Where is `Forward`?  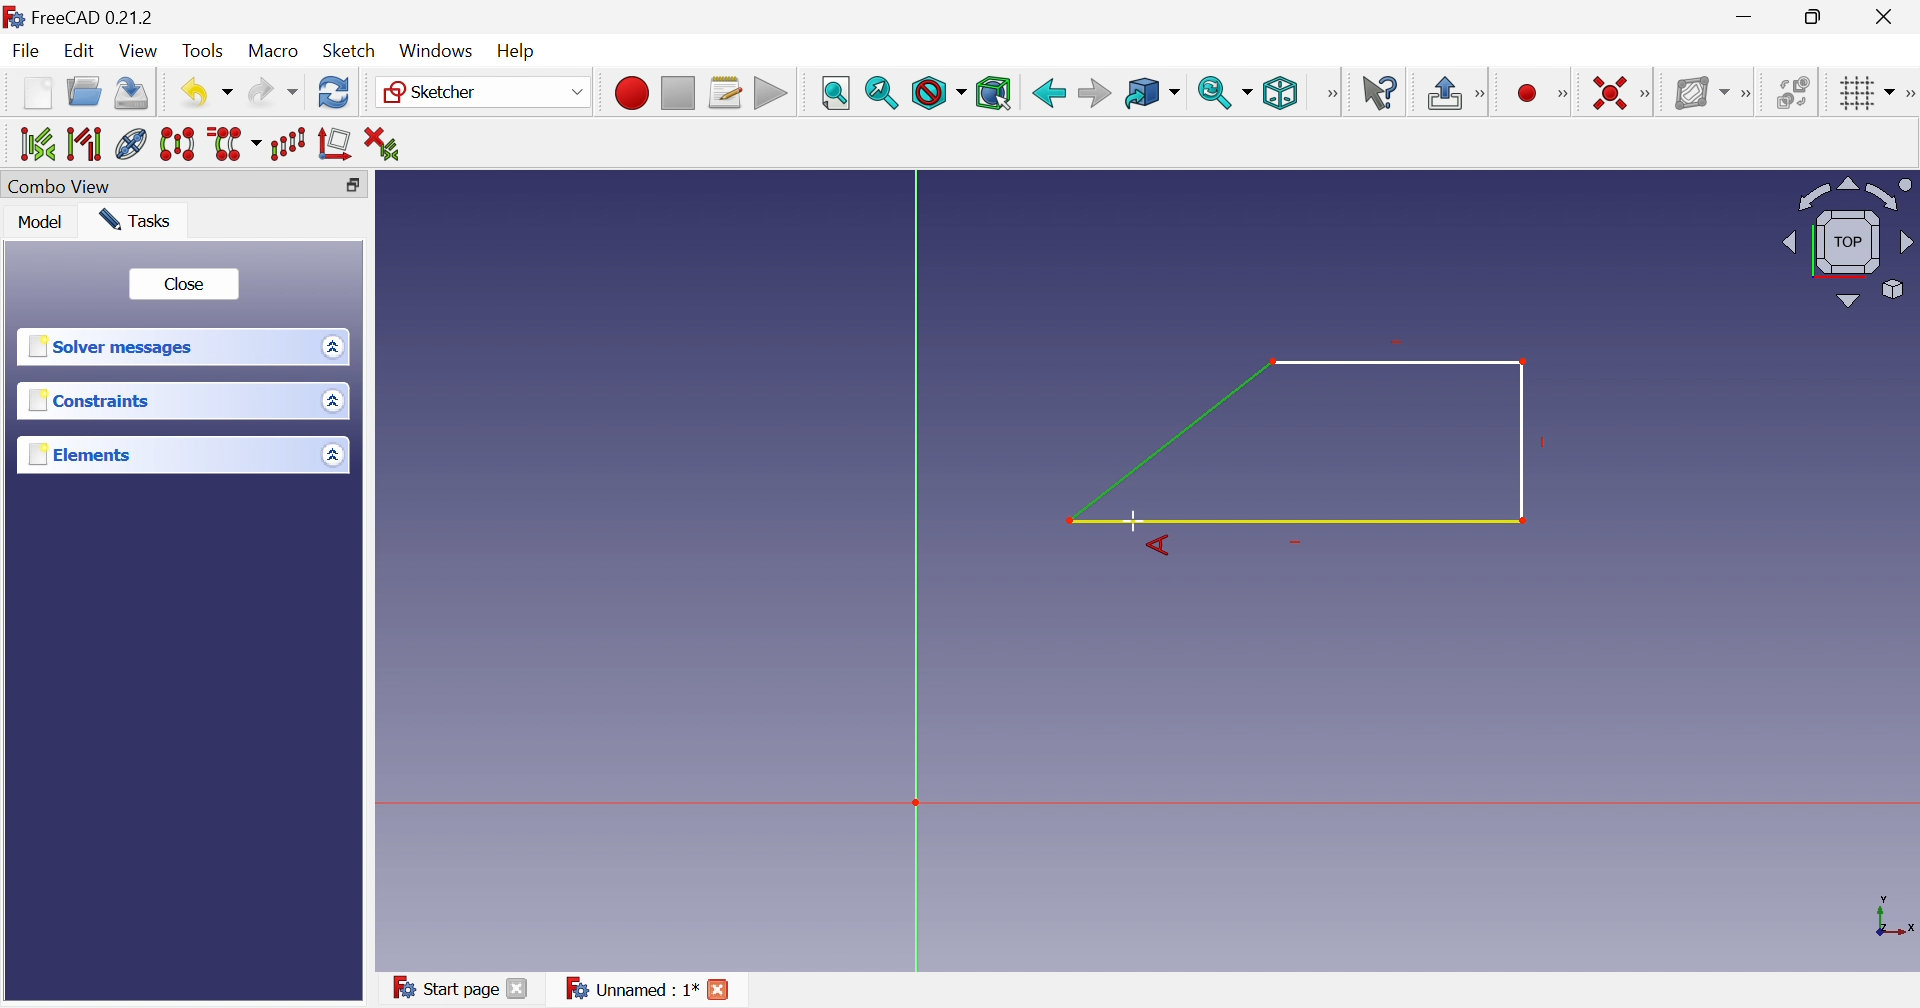
Forward is located at coordinates (1094, 92).